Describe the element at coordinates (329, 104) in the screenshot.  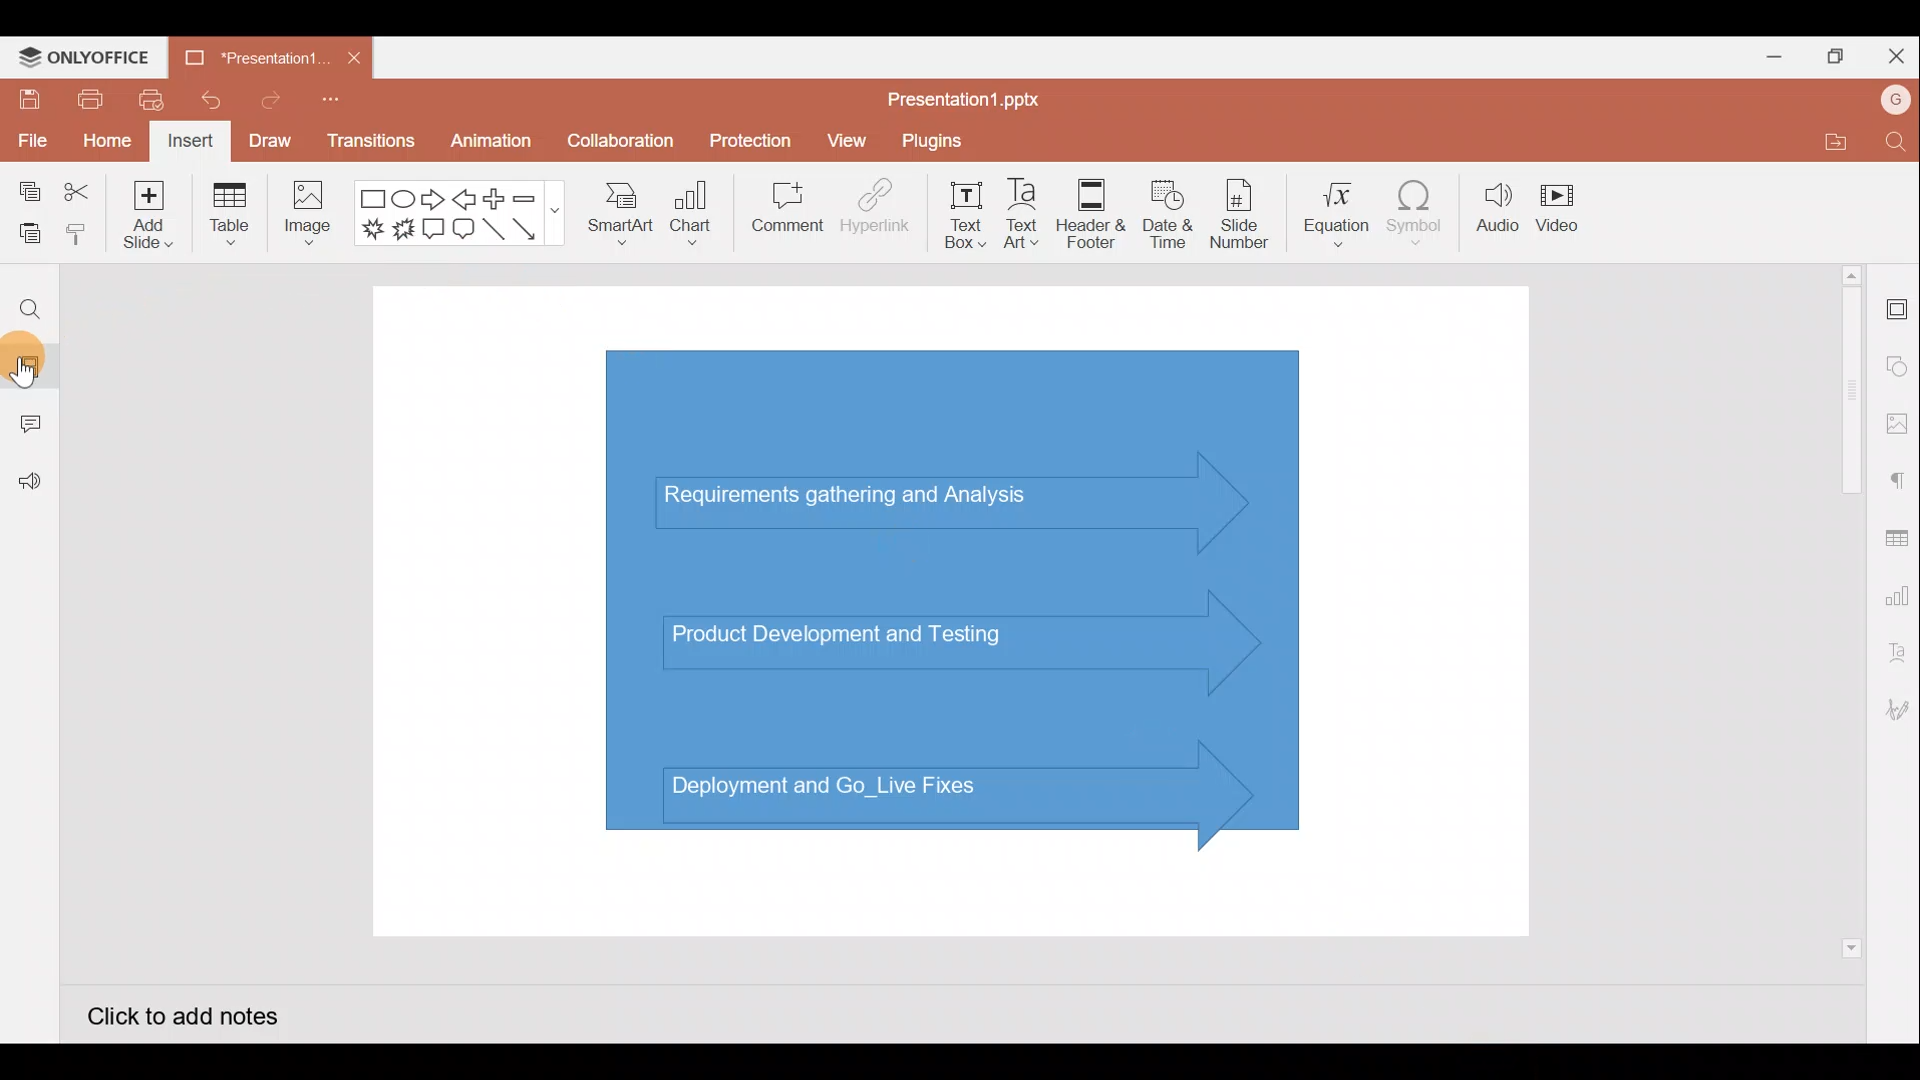
I see `Customize quick access toolbar` at that location.